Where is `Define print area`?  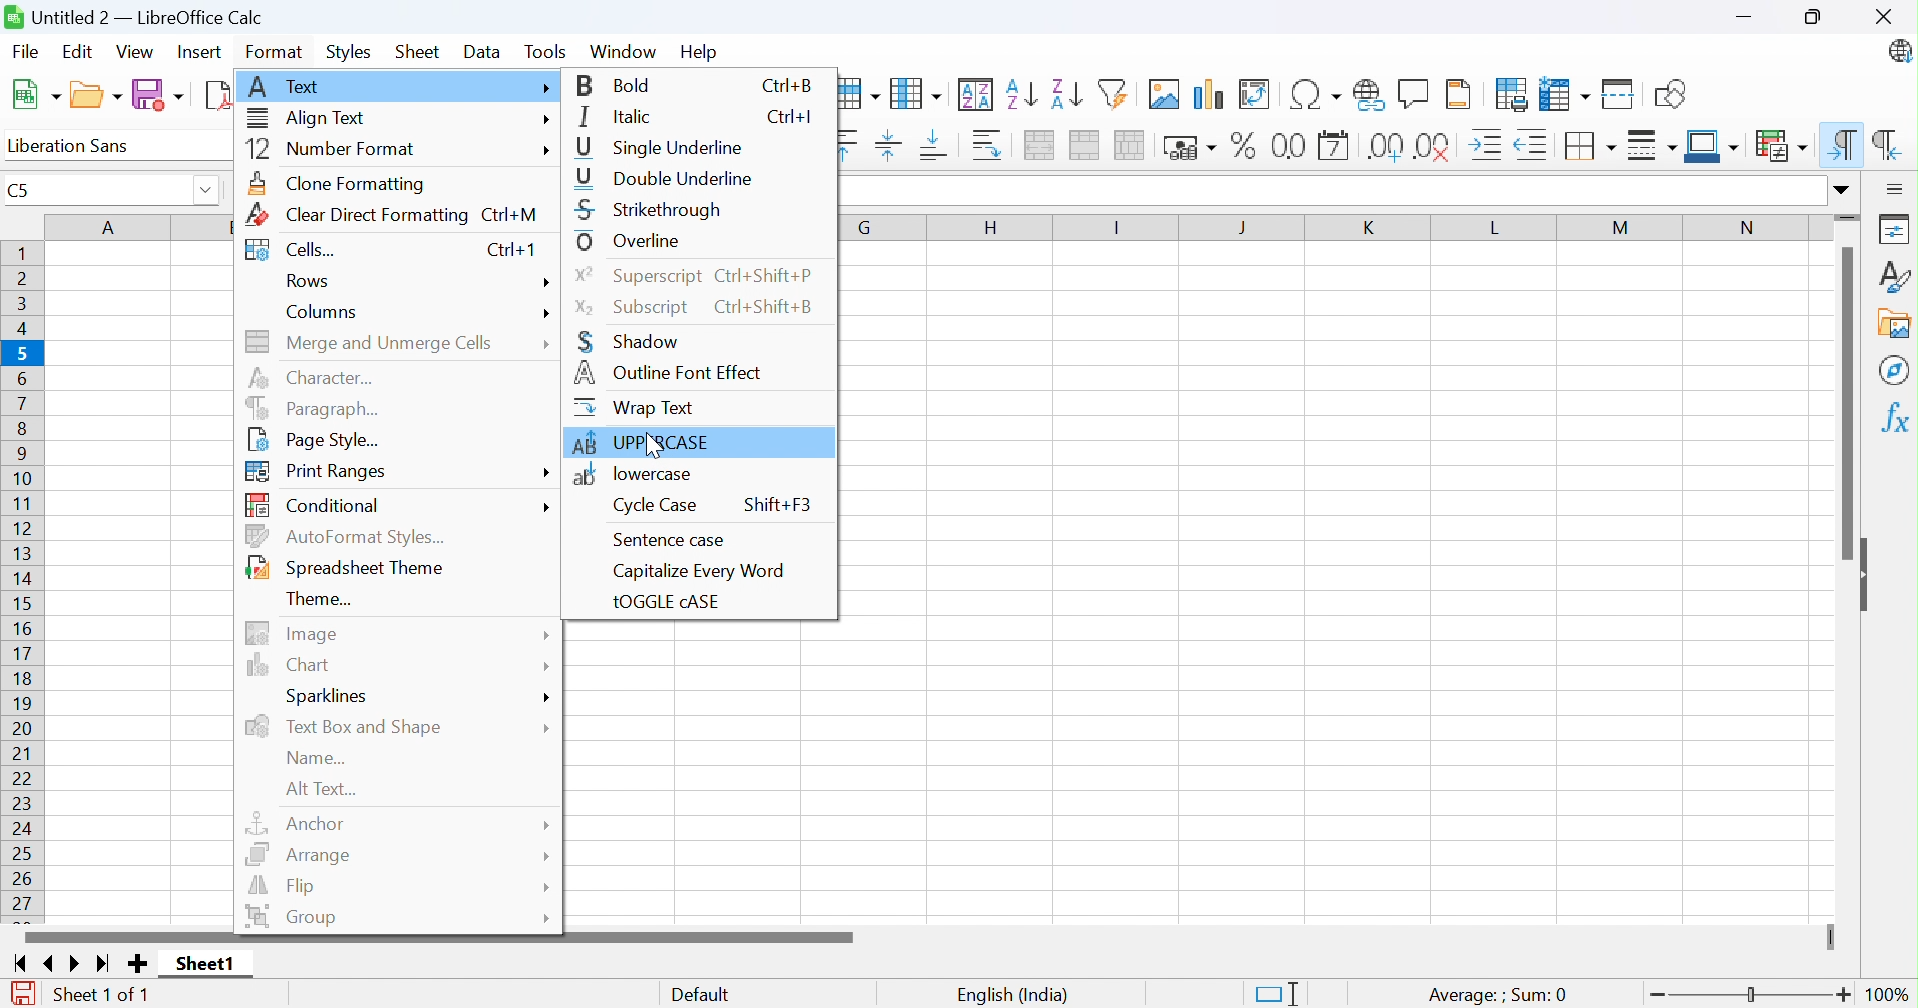 Define print area is located at coordinates (1515, 94).